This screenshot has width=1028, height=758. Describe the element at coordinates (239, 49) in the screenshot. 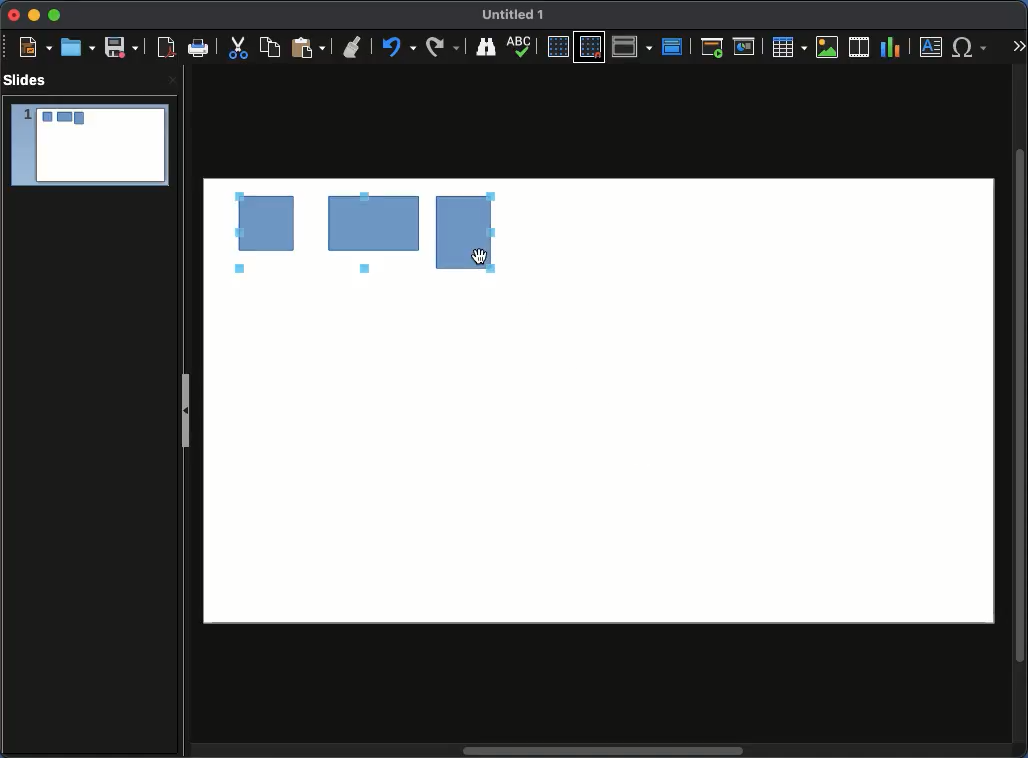

I see `Cut` at that location.